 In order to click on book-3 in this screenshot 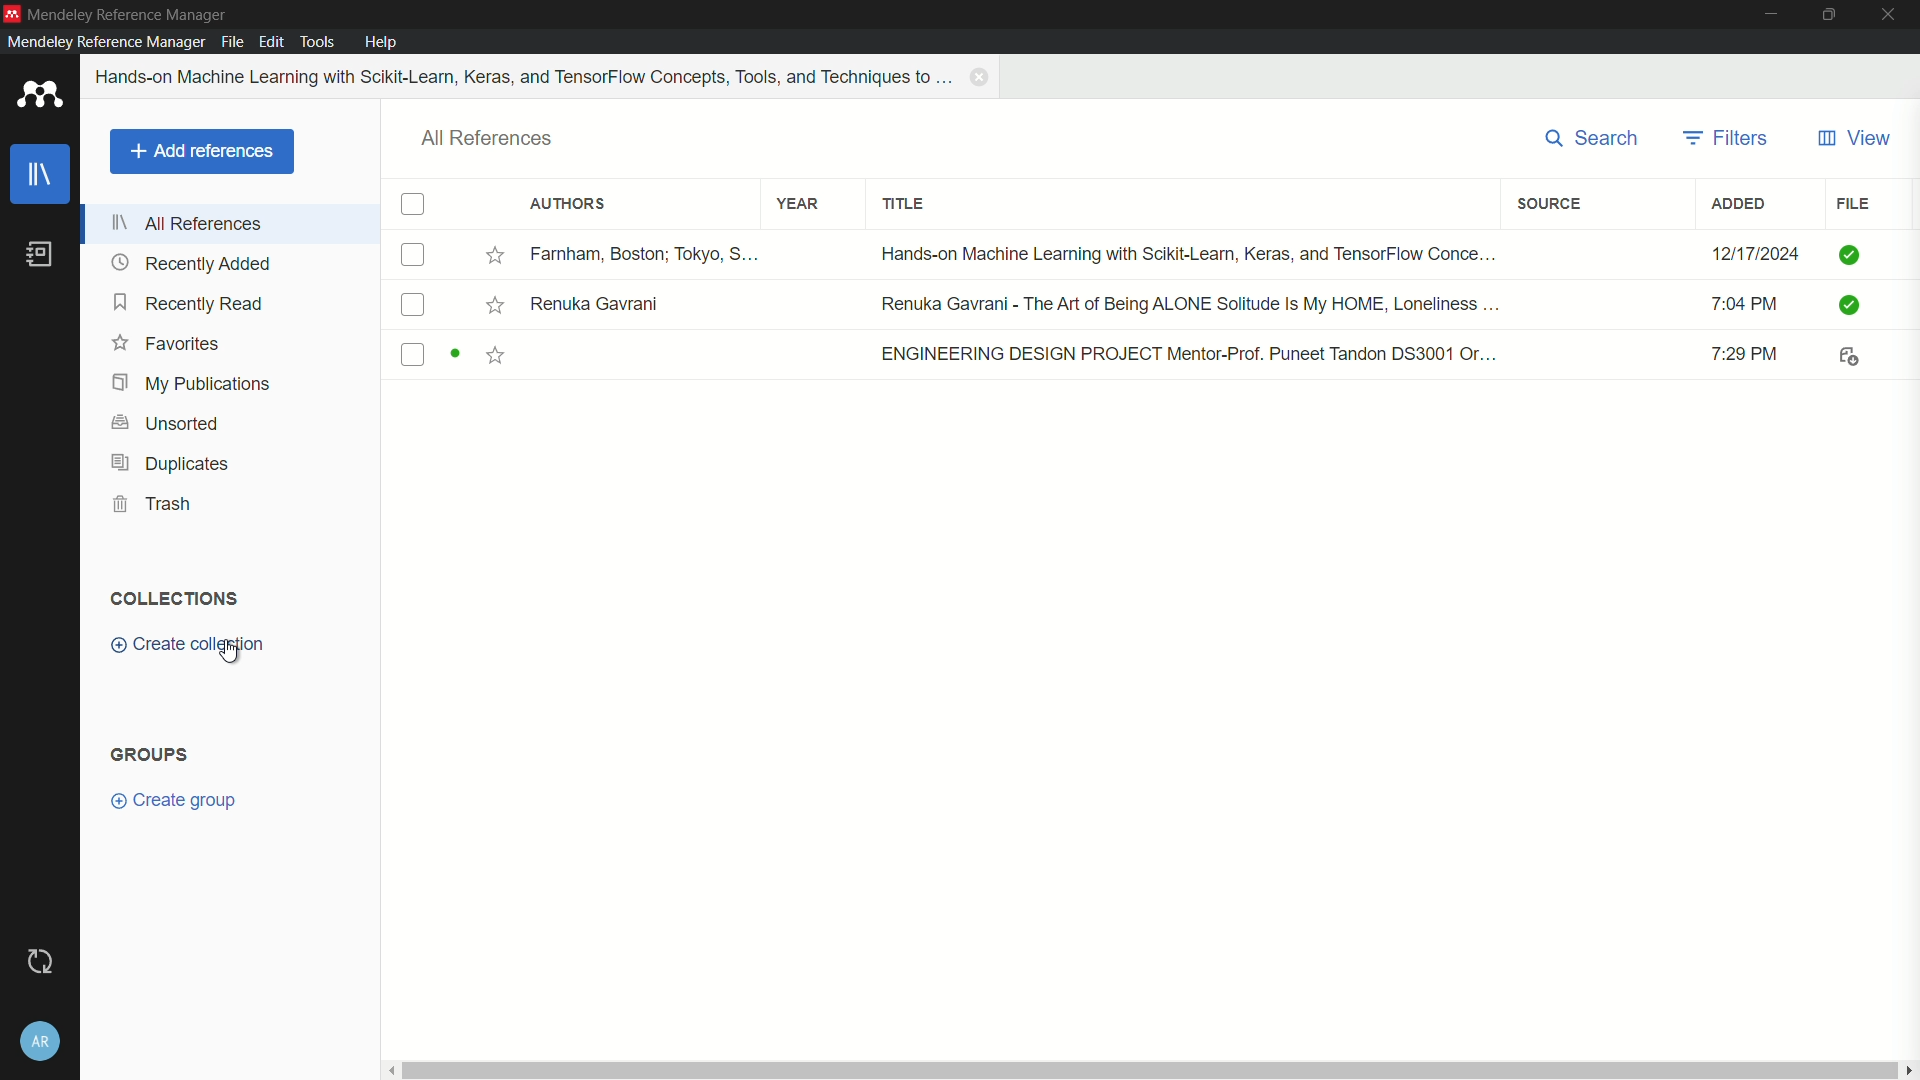, I will do `click(1141, 356)`.